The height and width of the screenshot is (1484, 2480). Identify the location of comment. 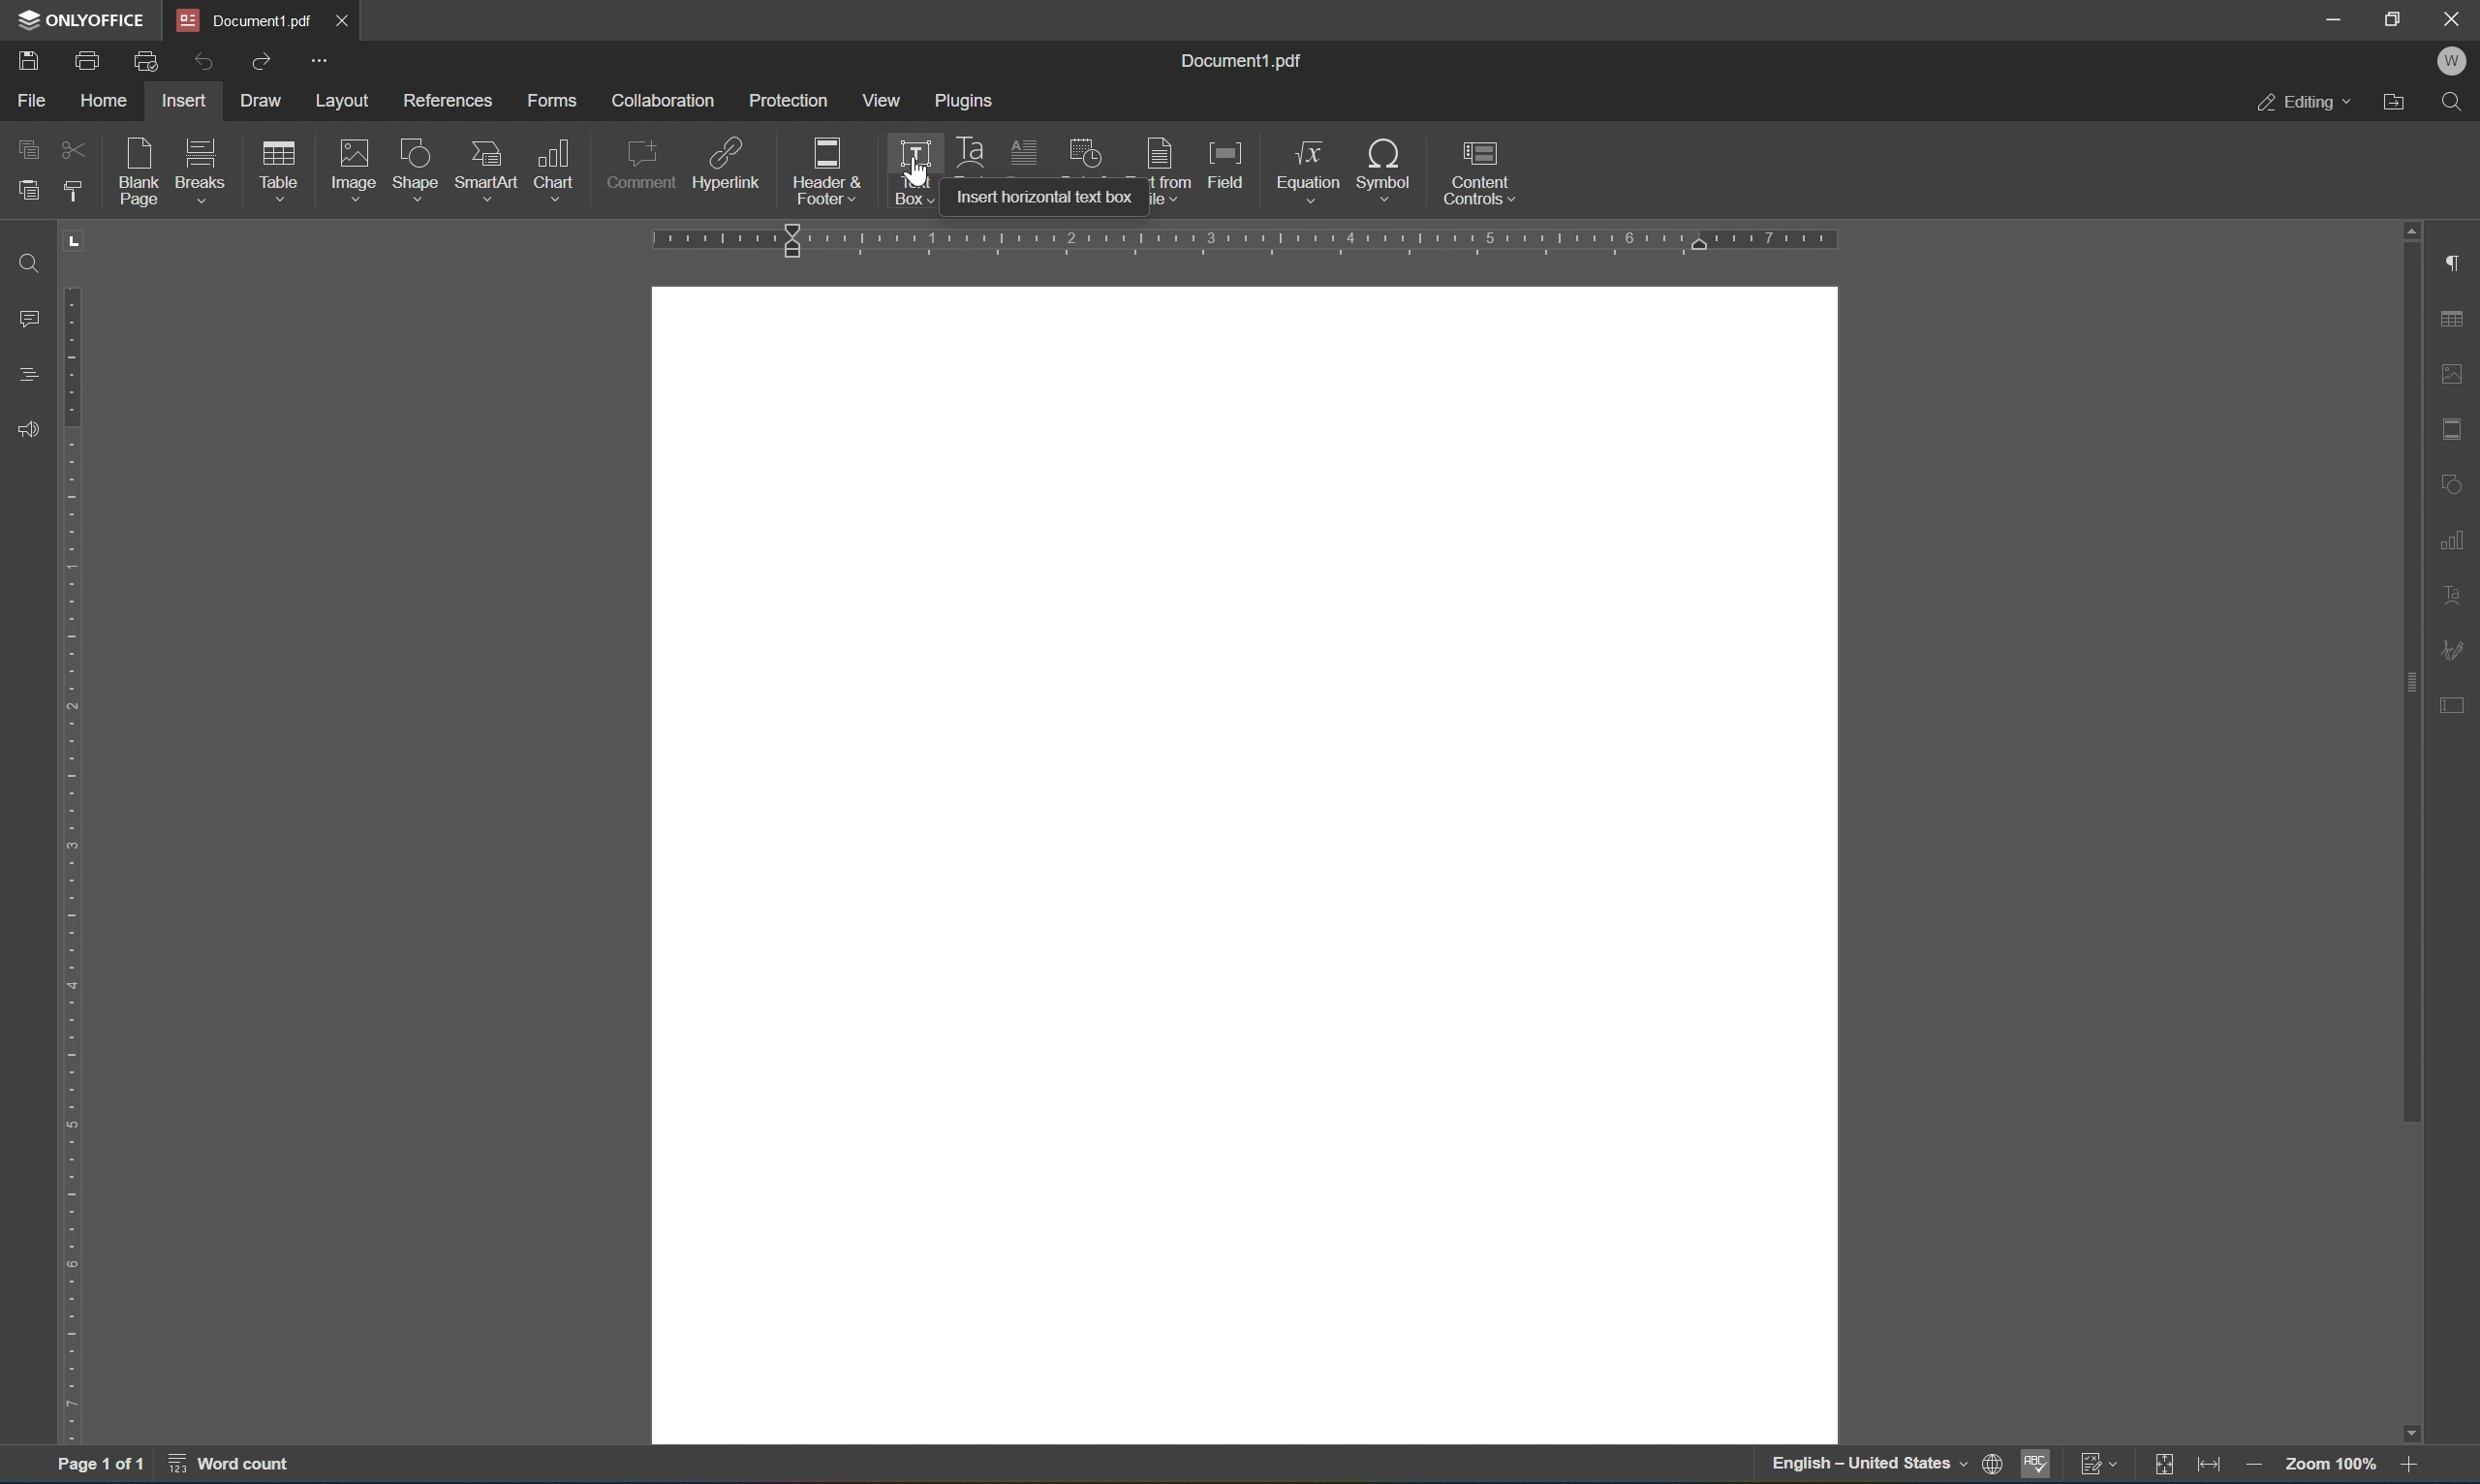
(641, 169).